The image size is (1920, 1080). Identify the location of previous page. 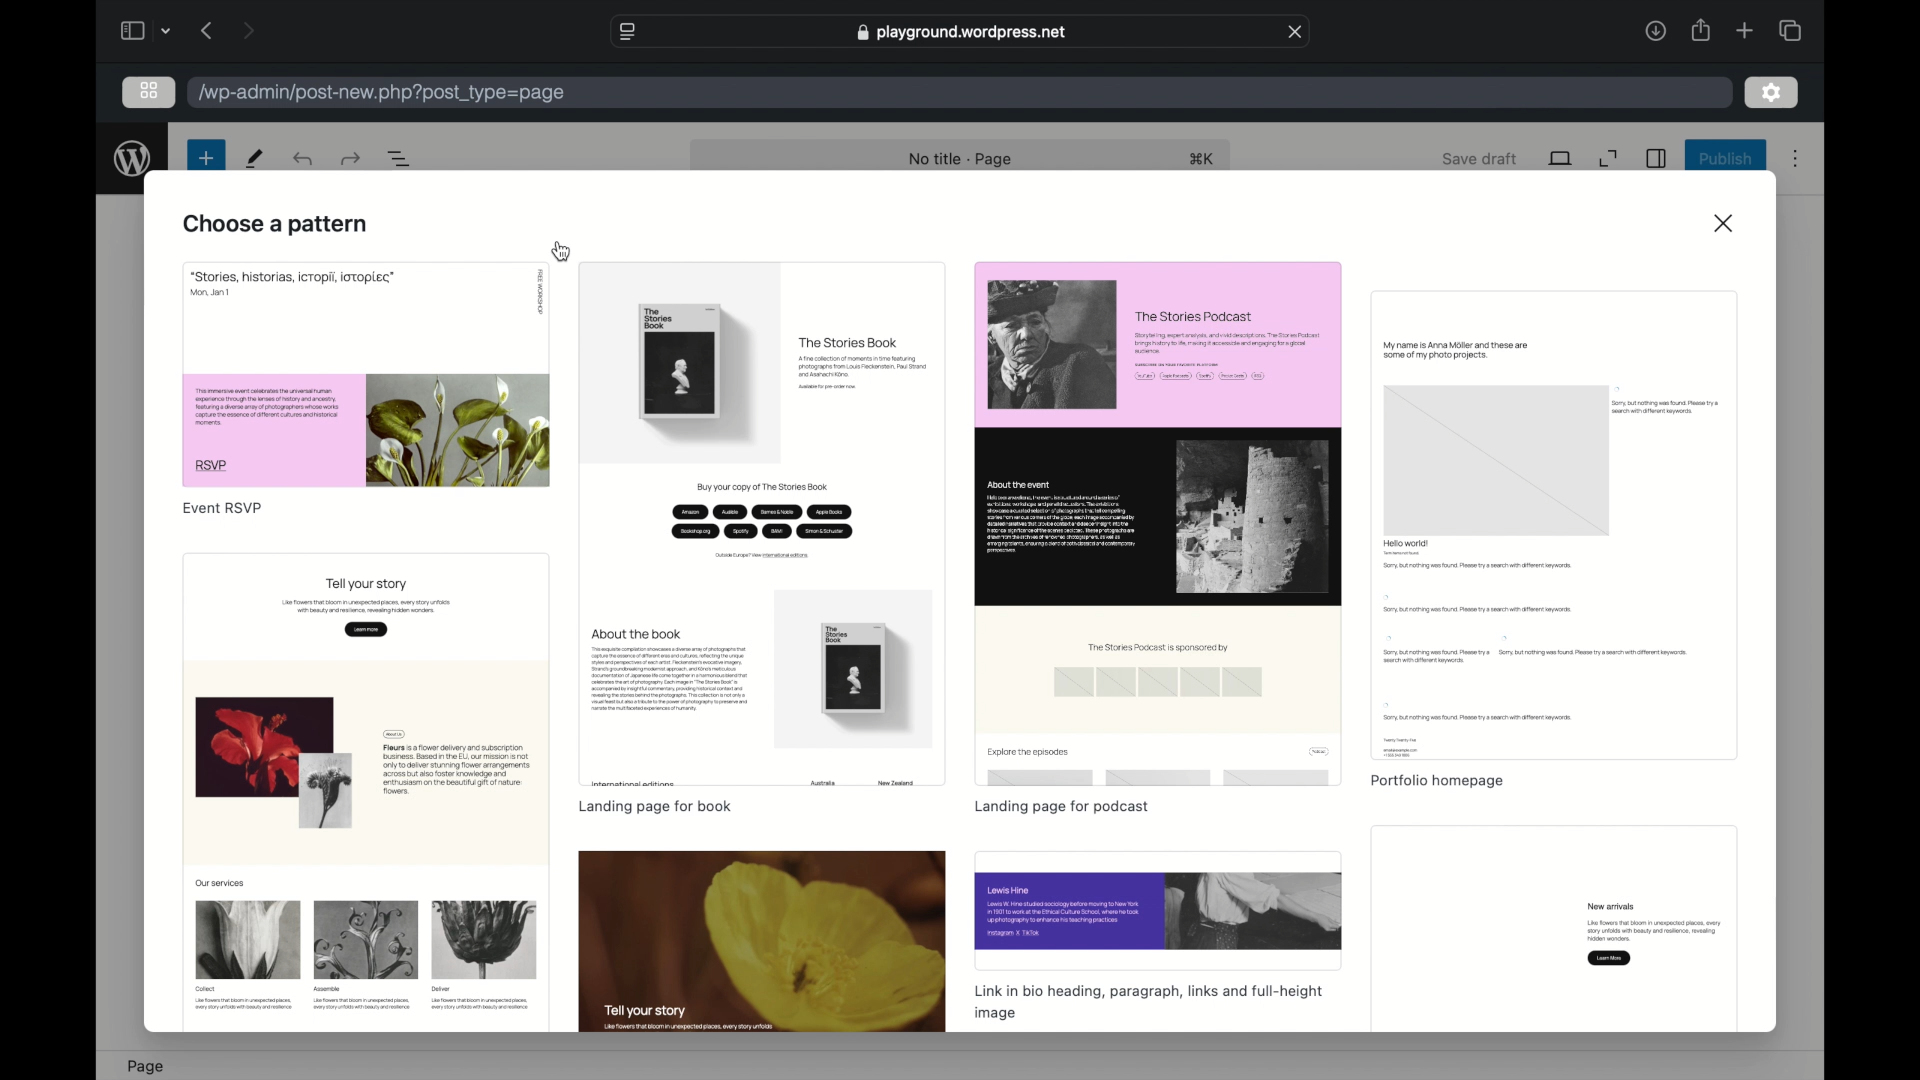
(208, 30).